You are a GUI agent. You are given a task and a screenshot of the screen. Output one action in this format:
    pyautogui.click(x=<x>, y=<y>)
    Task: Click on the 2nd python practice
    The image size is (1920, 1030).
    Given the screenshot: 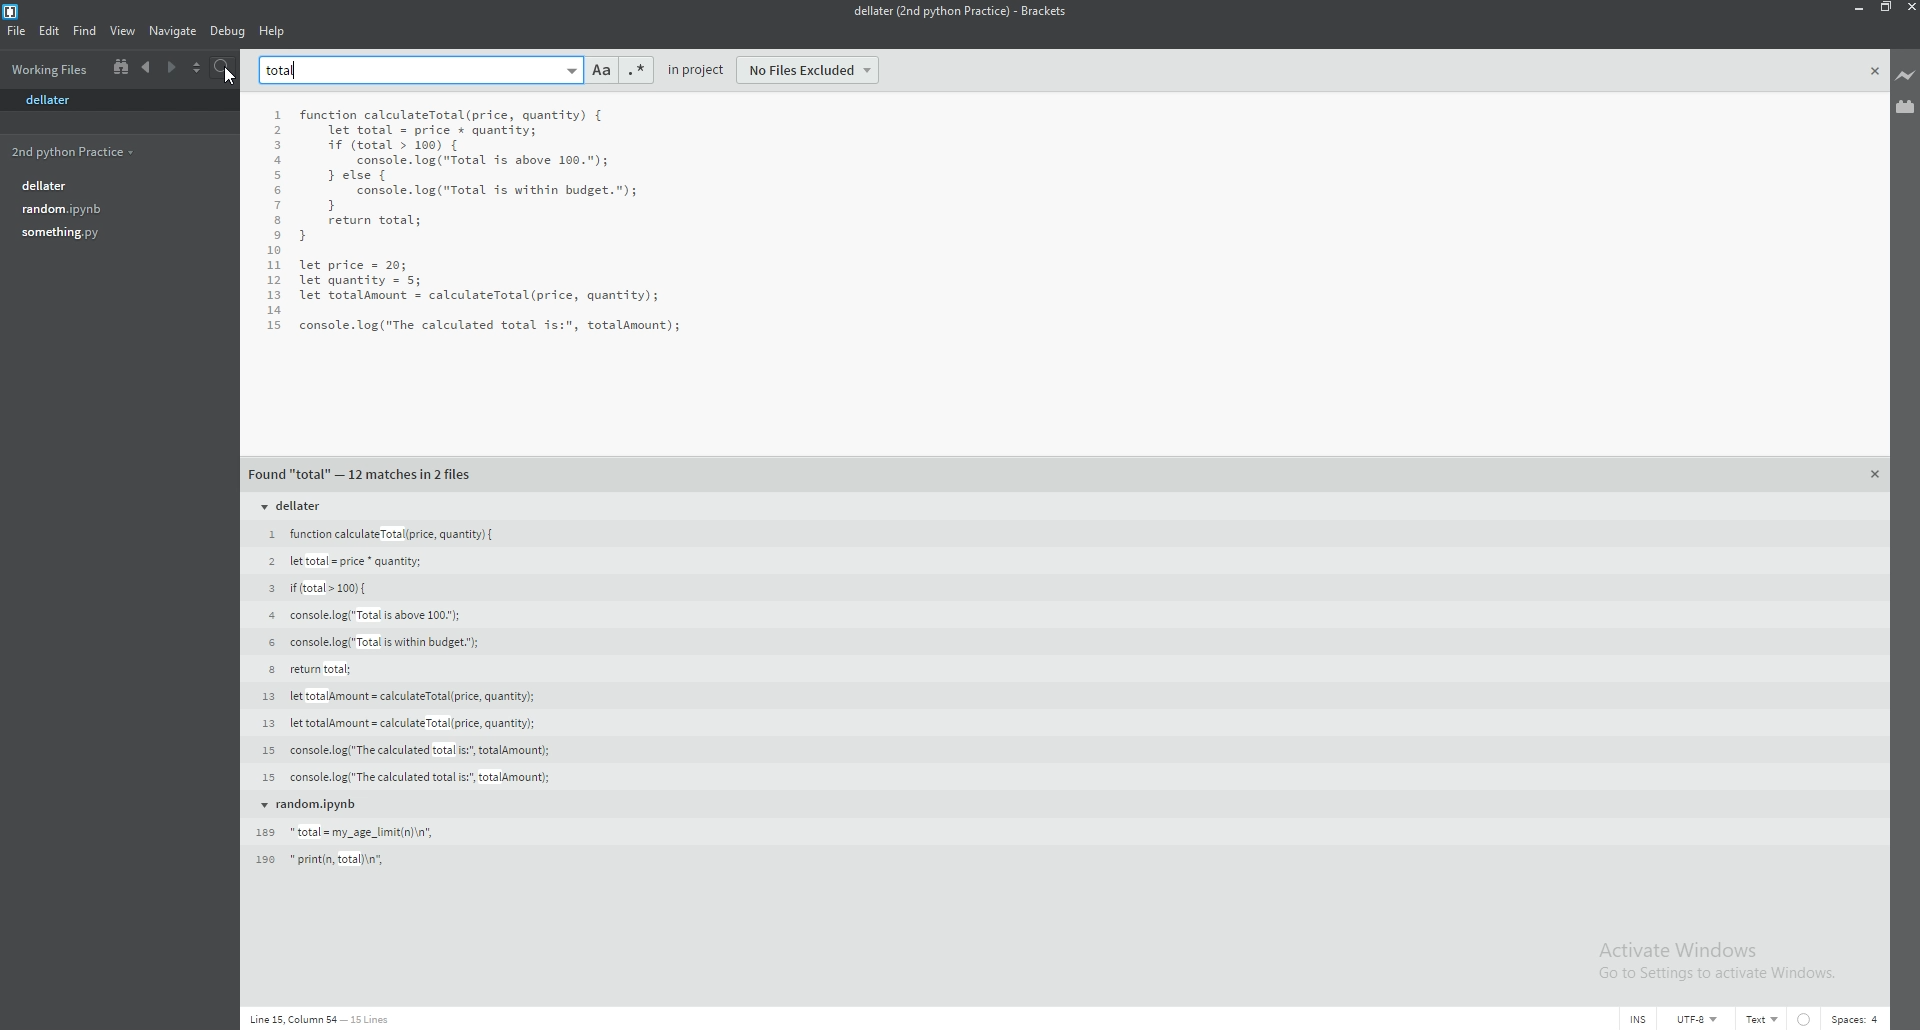 What is the action you would take?
    pyautogui.click(x=110, y=153)
    